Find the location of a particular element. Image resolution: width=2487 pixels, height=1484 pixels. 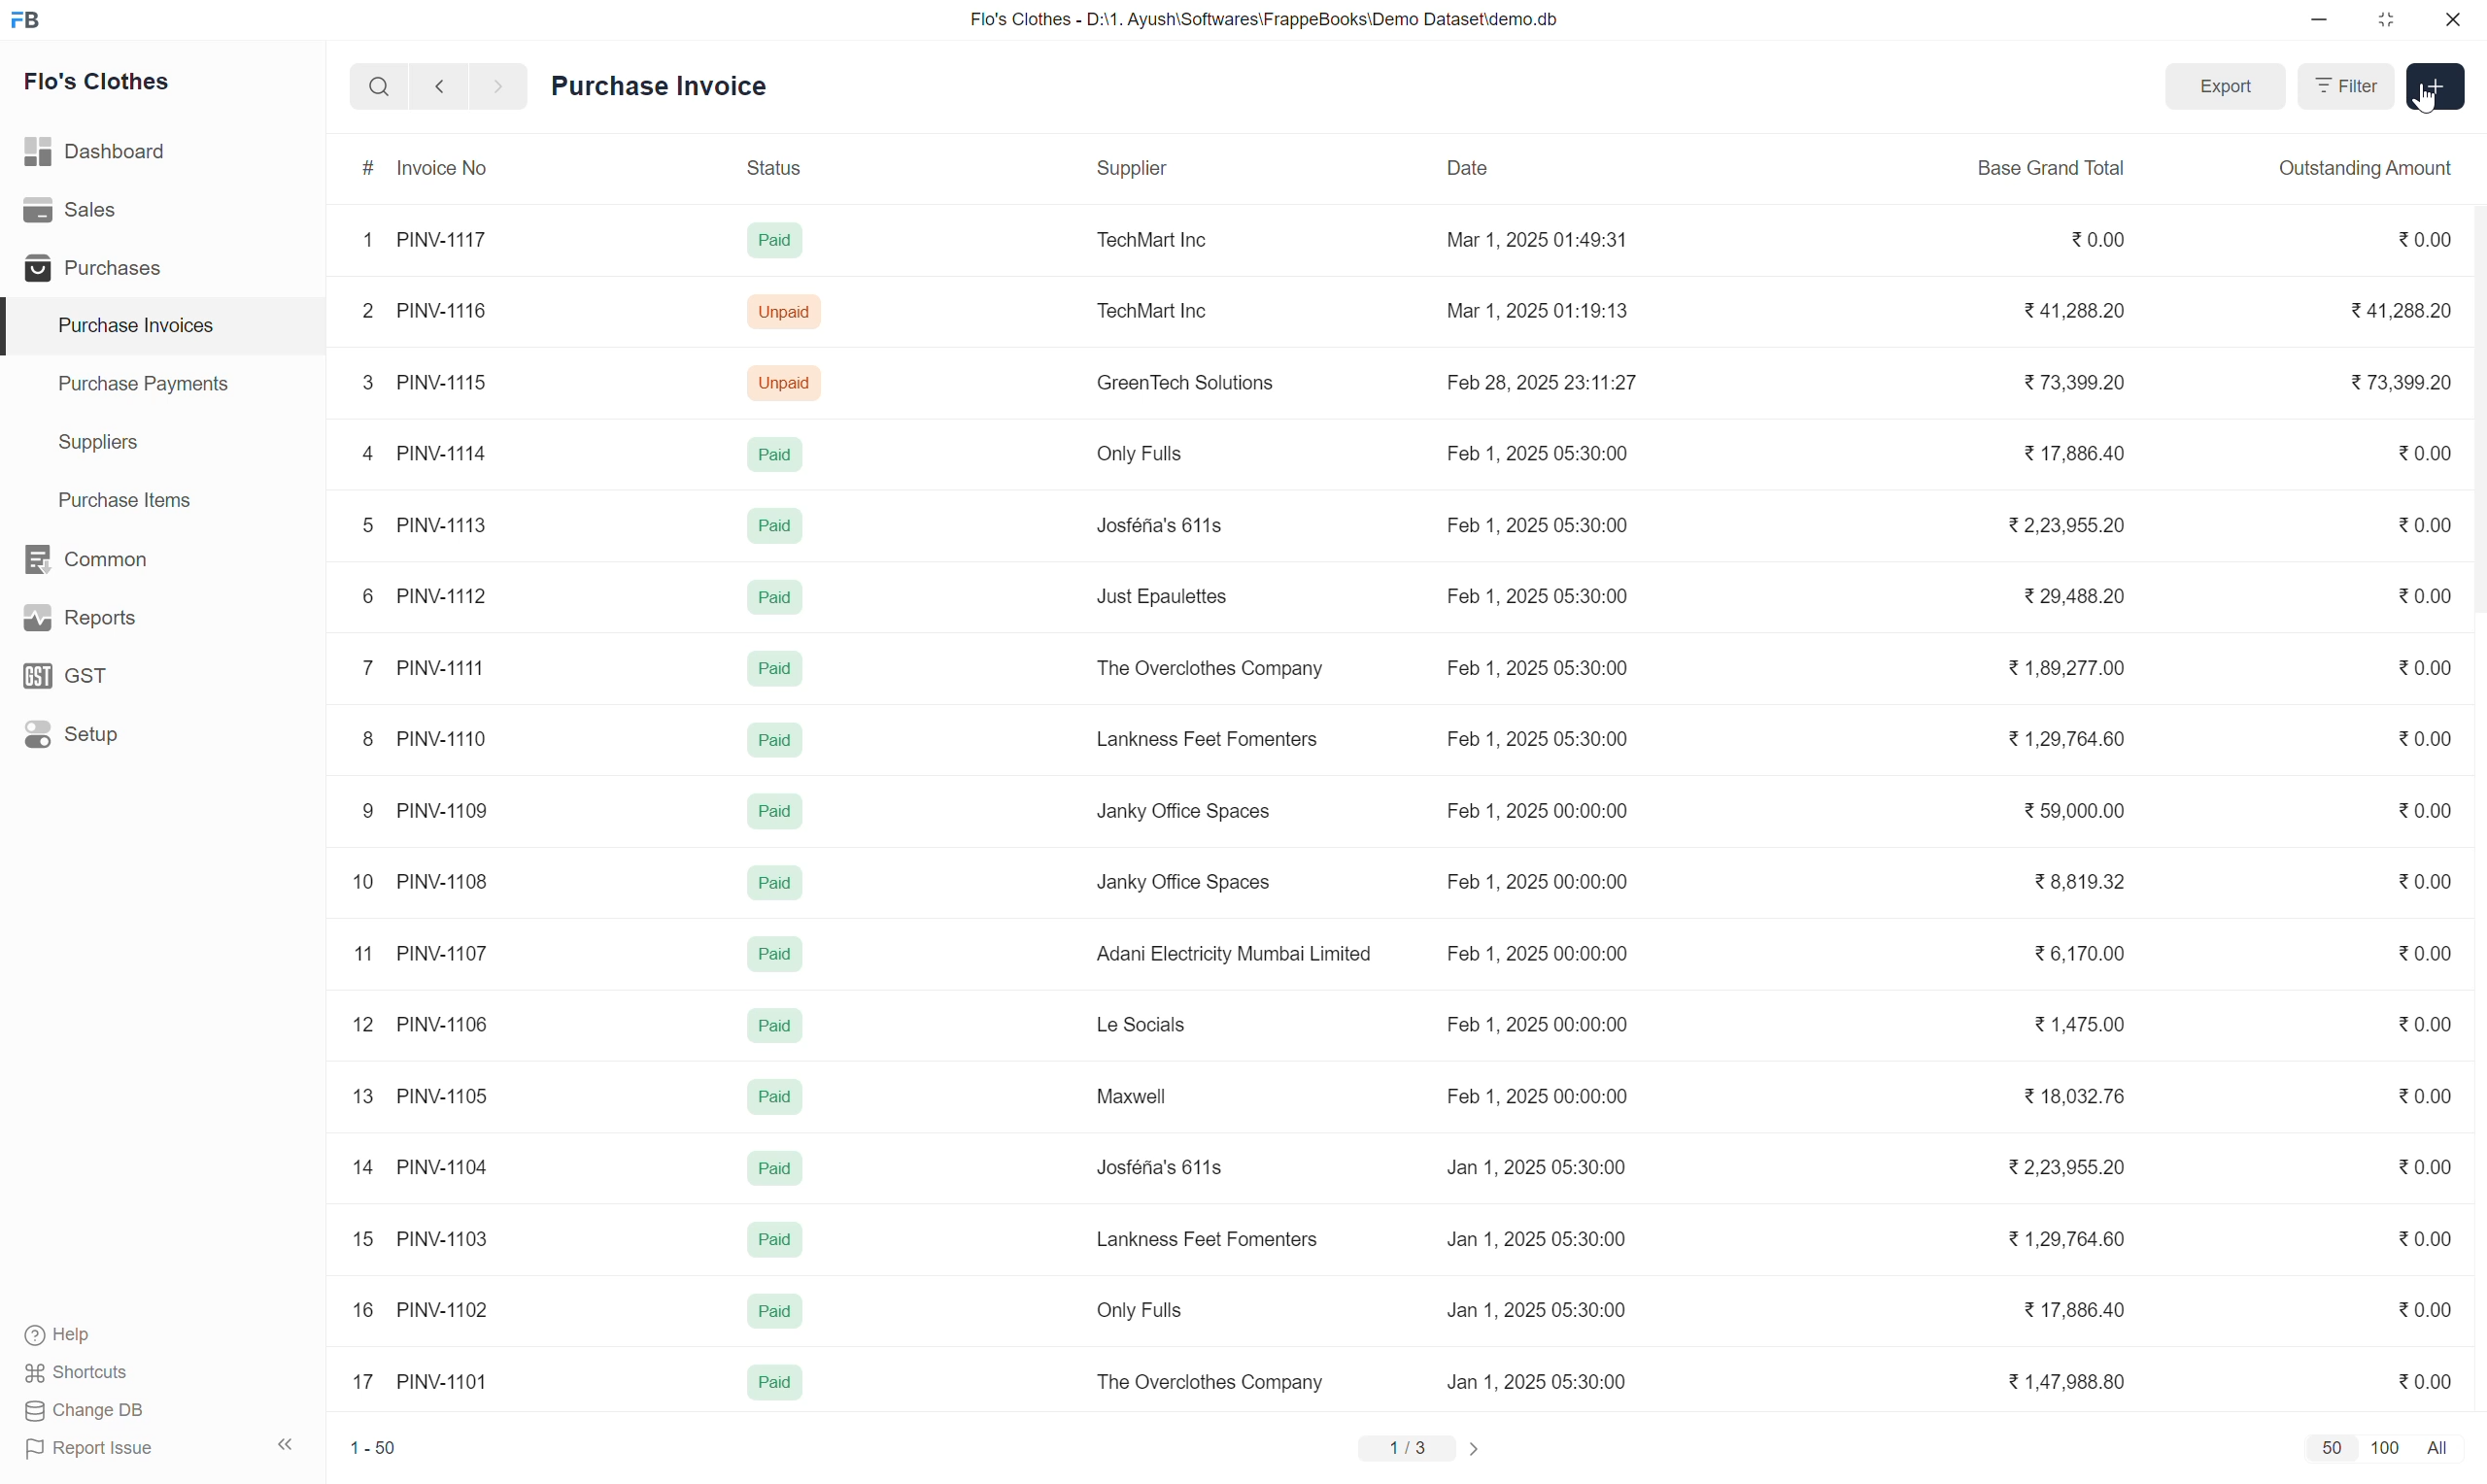

Close is located at coordinates (2453, 19).